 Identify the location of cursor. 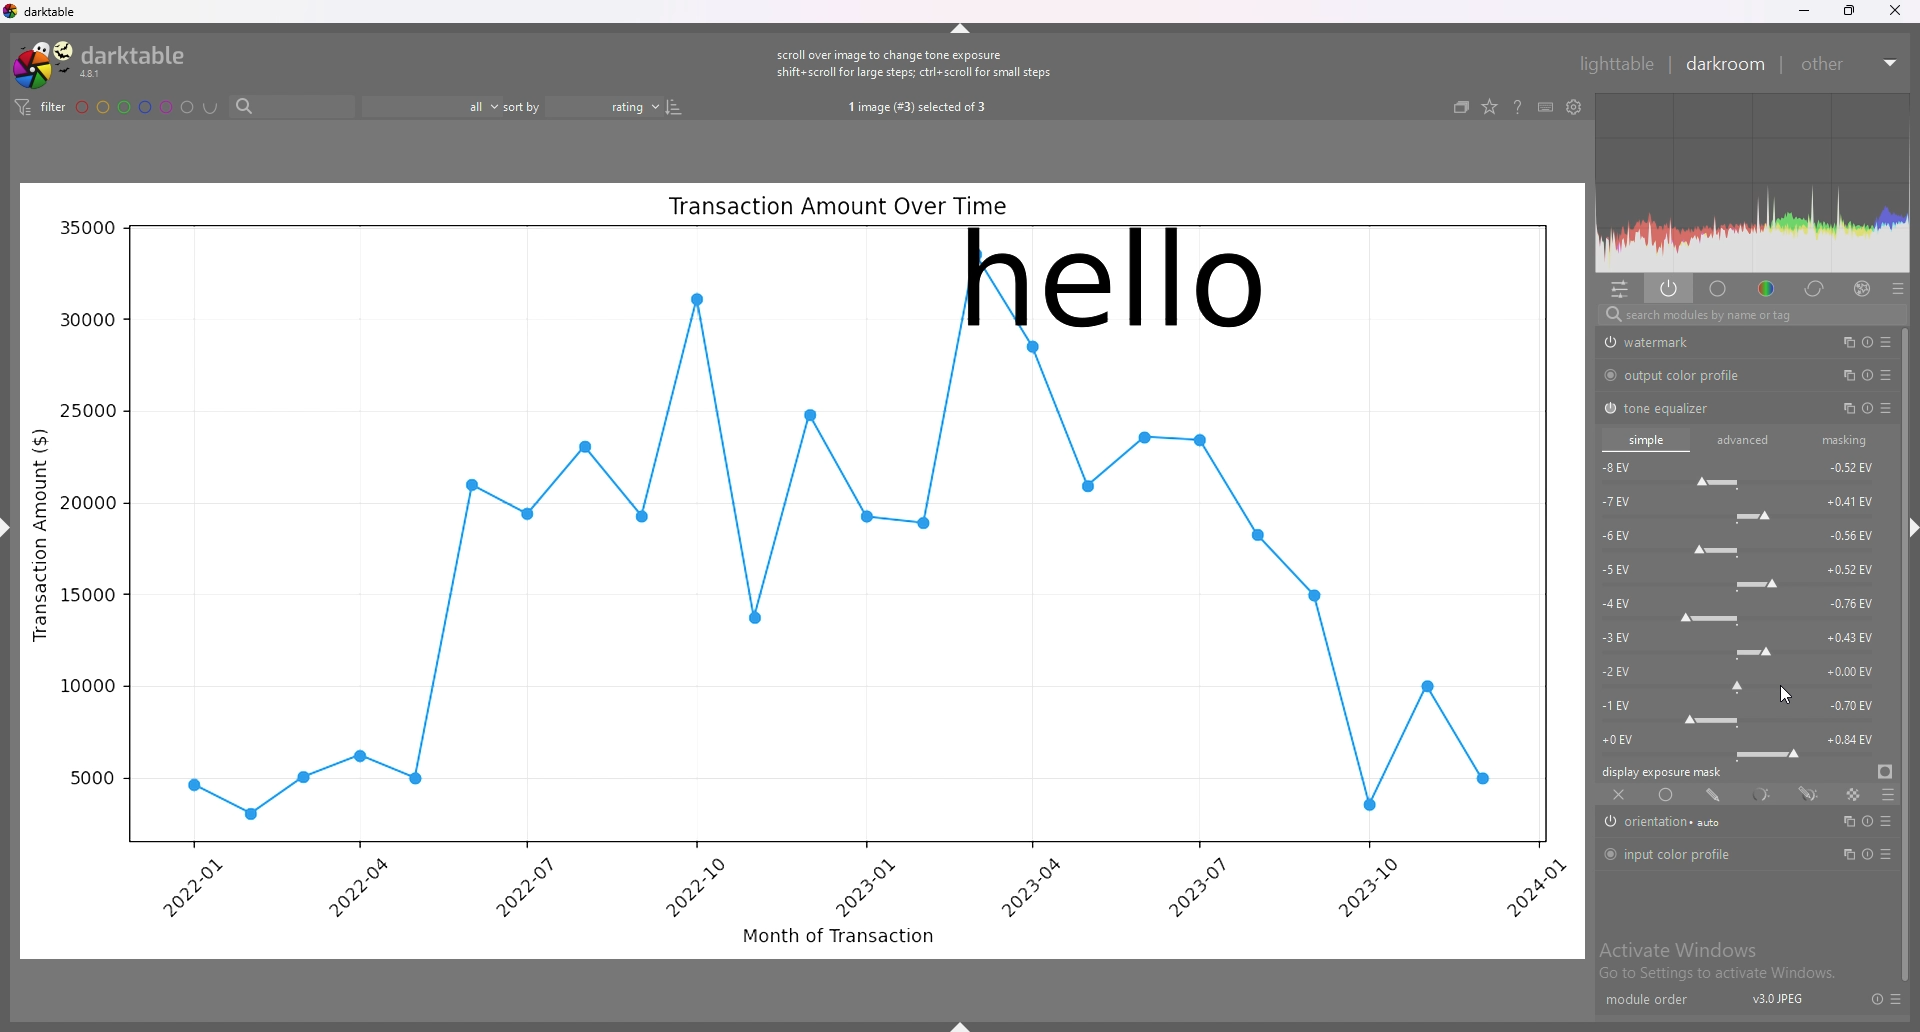
(1786, 695).